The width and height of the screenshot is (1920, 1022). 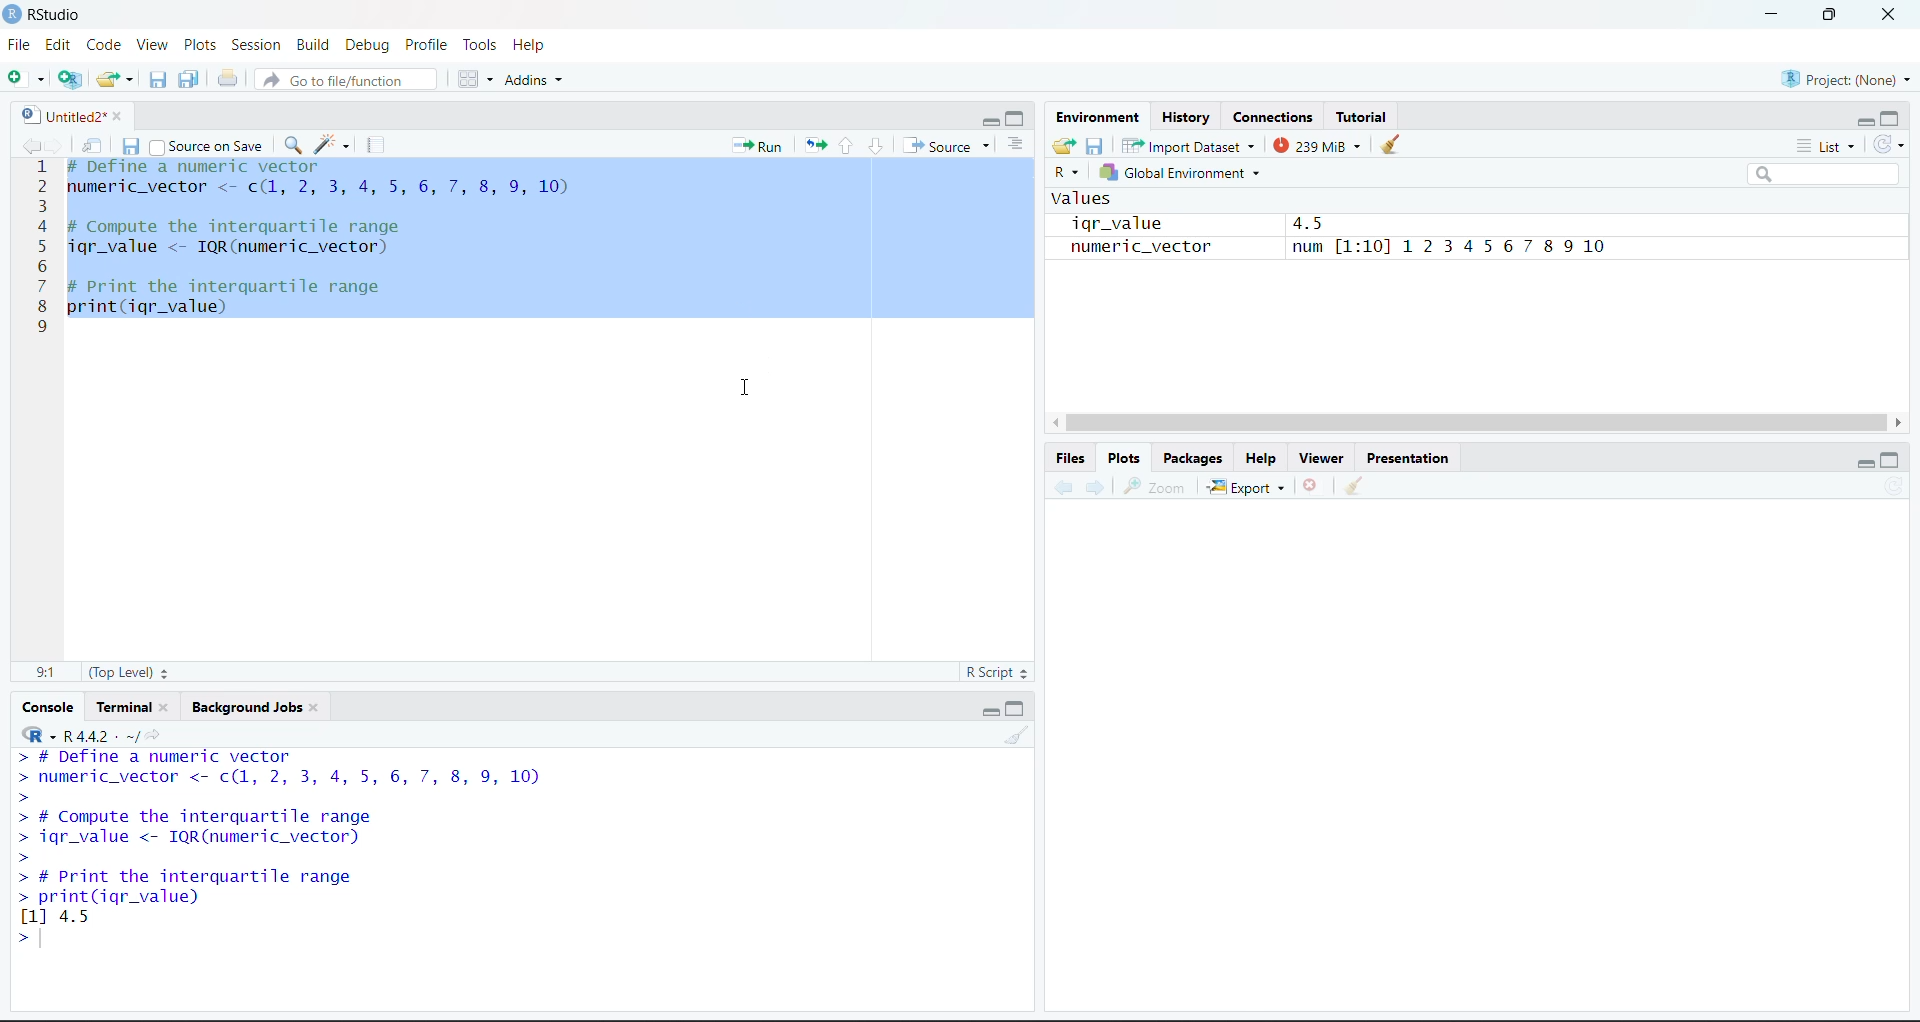 What do you see at coordinates (539, 46) in the screenshot?
I see `Help` at bounding box center [539, 46].